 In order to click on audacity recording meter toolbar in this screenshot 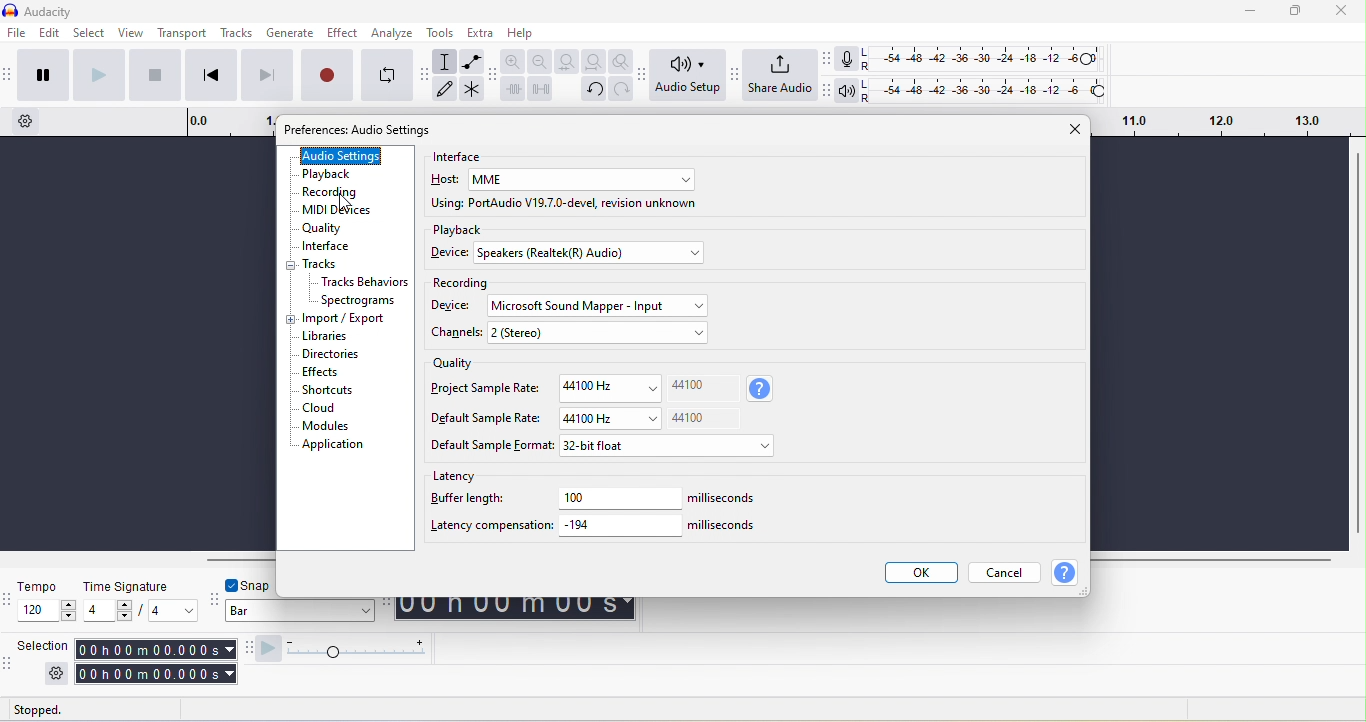, I will do `click(829, 63)`.